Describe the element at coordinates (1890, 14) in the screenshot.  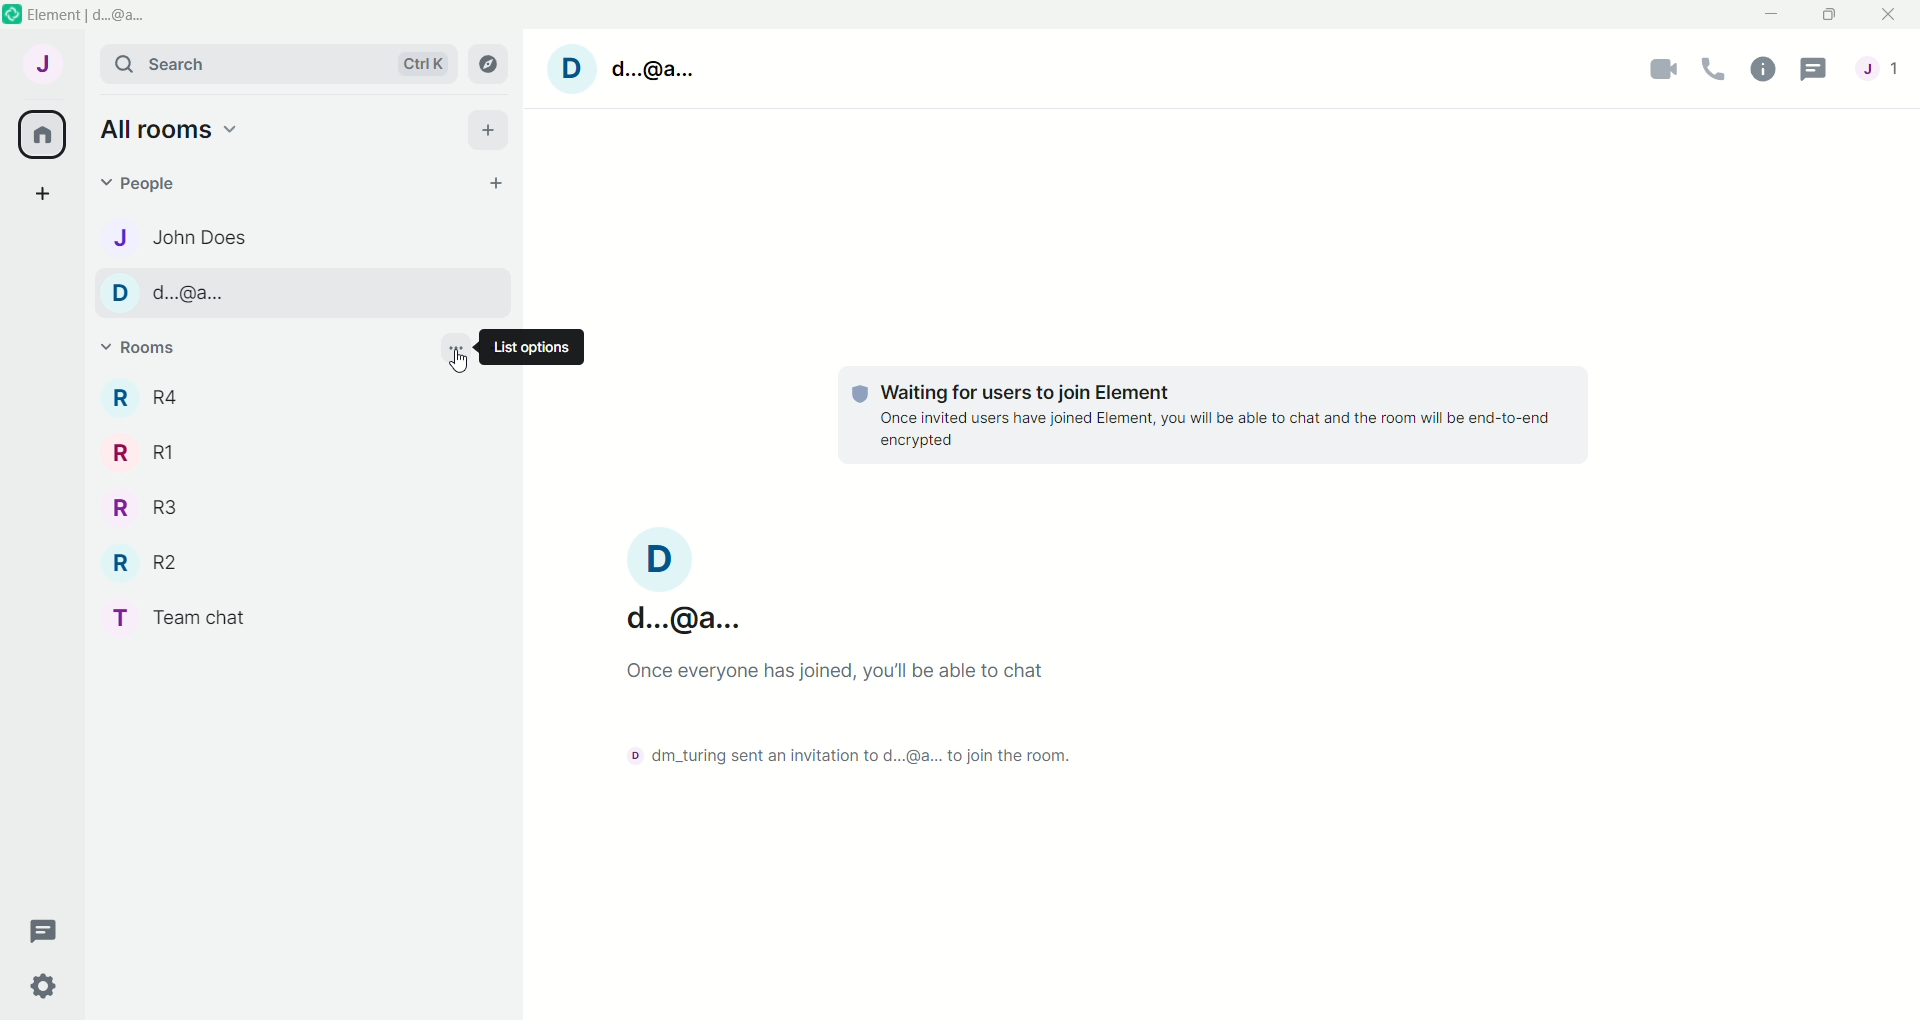
I see `Close` at that location.